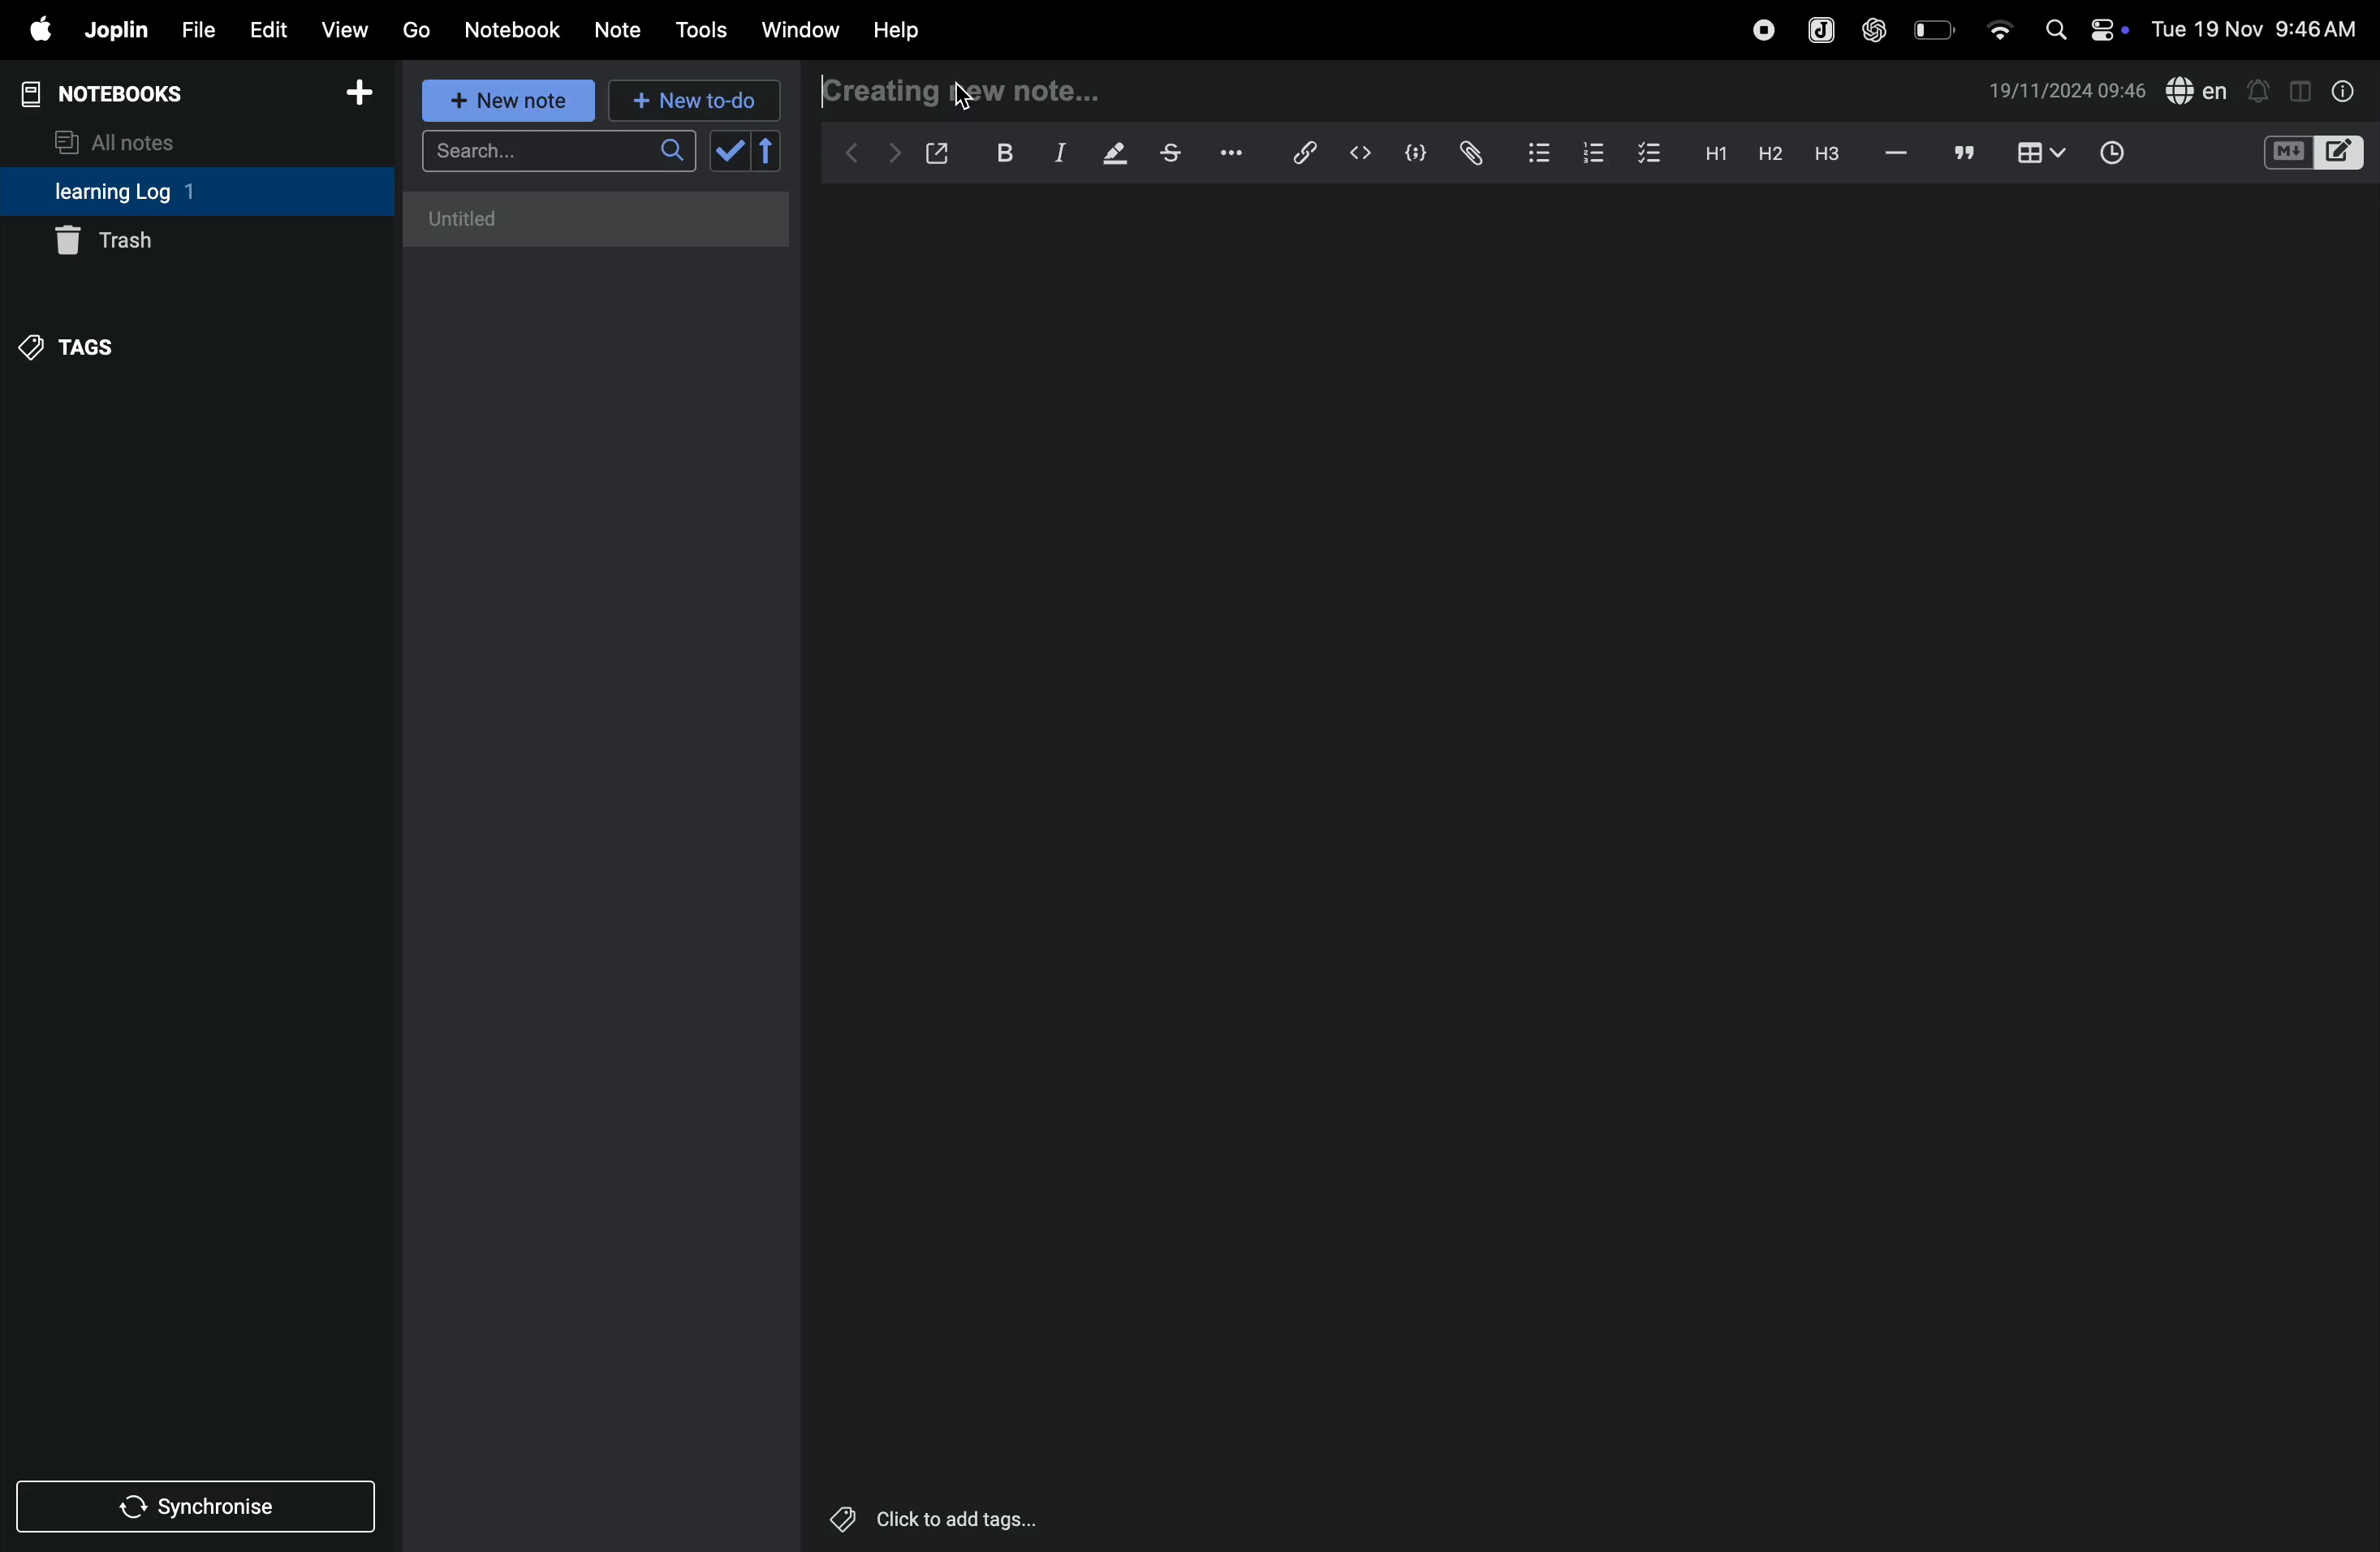 This screenshot has height=1552, width=2380. Describe the element at coordinates (938, 153) in the screenshot. I see `open` at that location.